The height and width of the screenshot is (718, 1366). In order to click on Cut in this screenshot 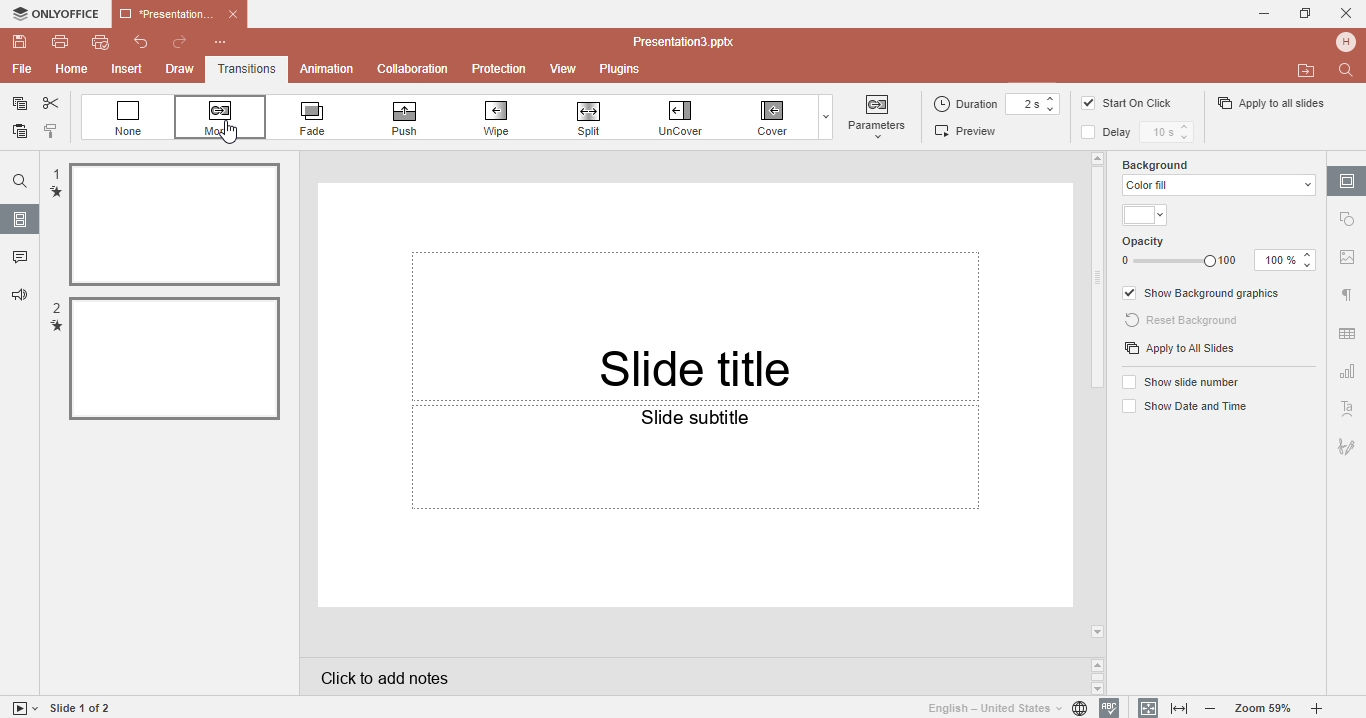, I will do `click(52, 104)`.